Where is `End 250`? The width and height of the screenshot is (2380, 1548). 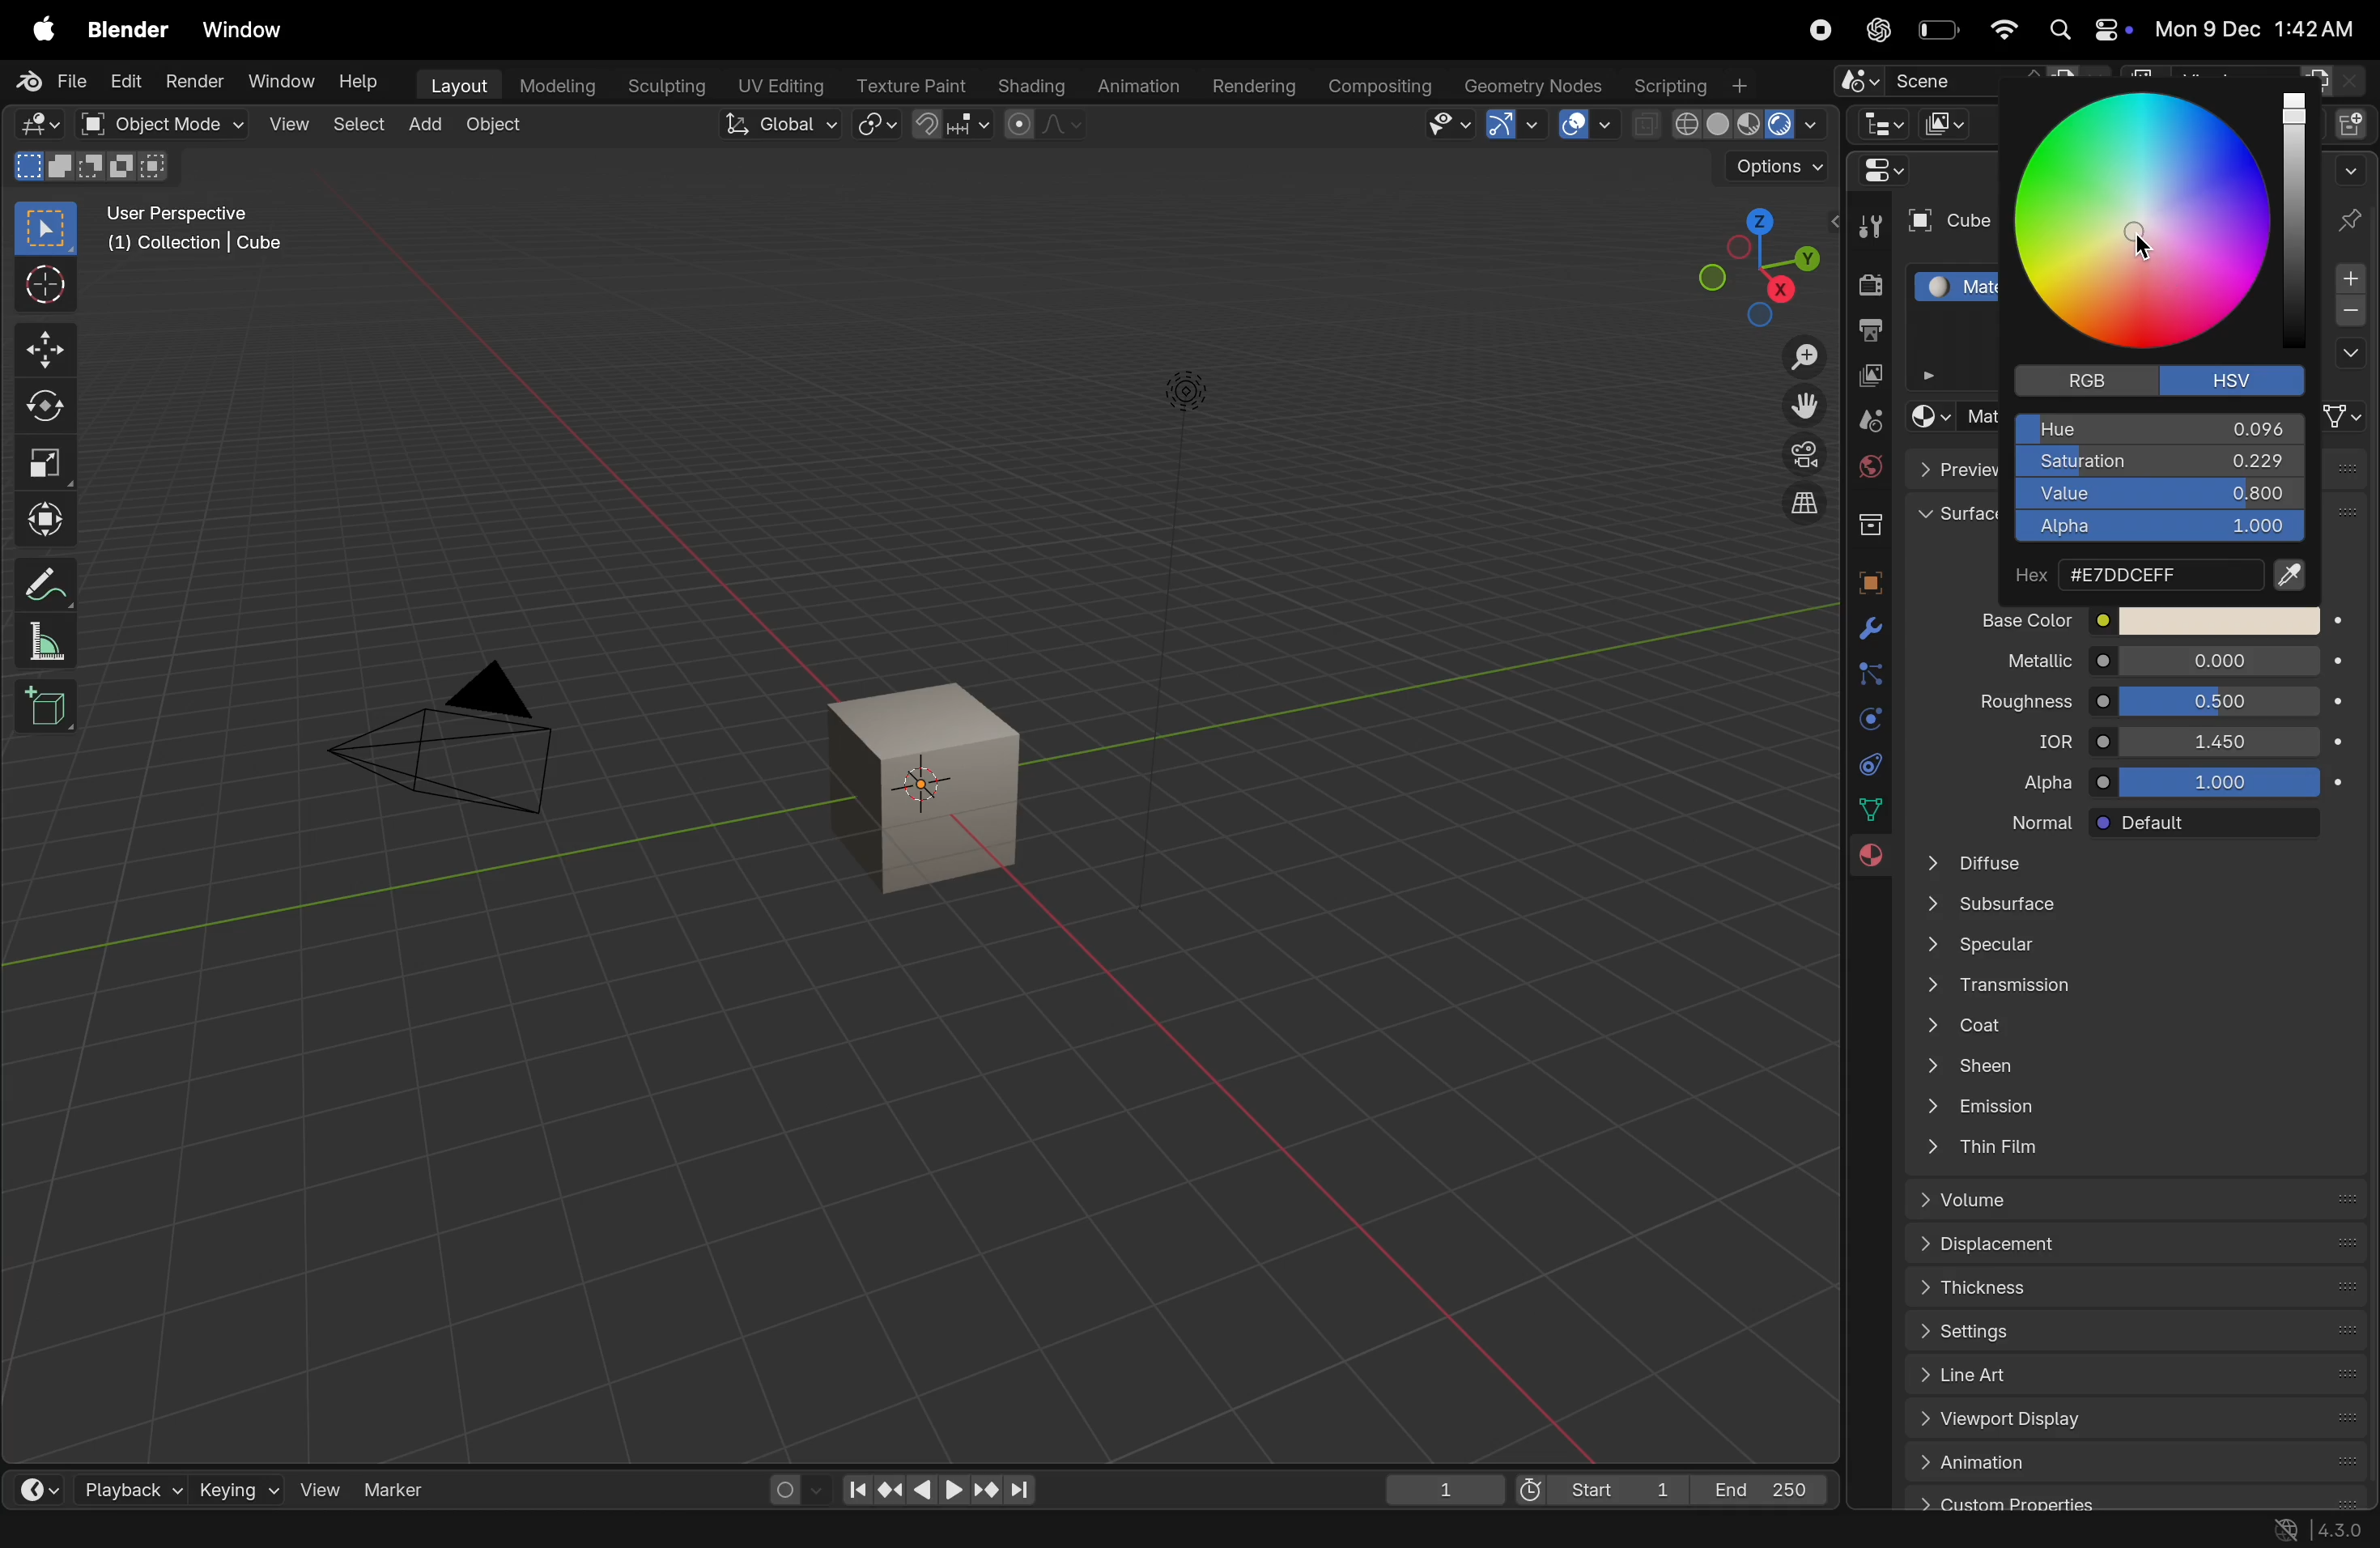
End 250 is located at coordinates (1760, 1489).